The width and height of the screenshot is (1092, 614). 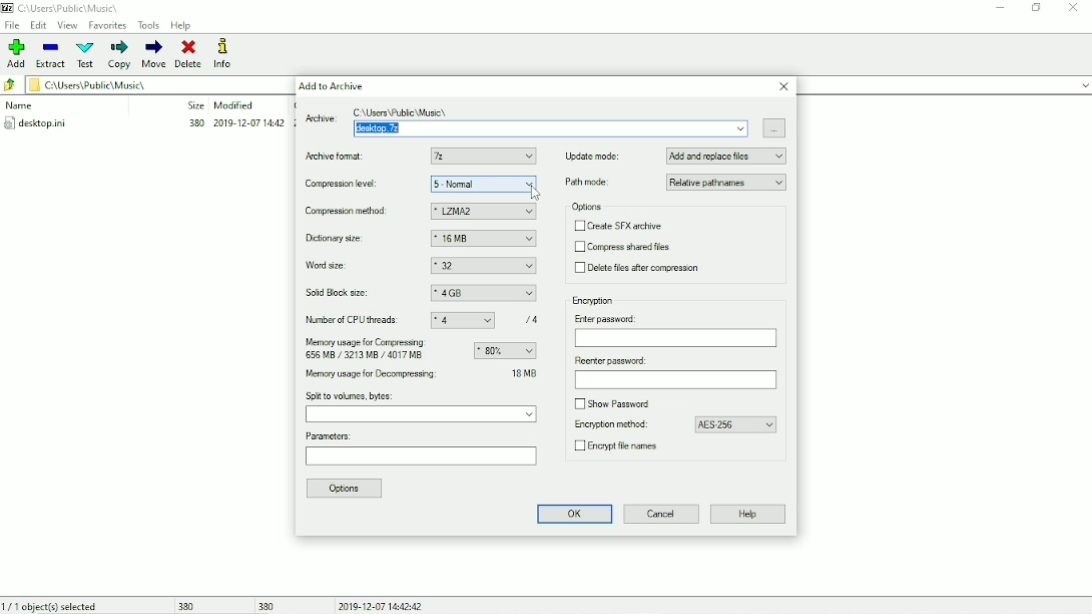 I want to click on Word size, so click(x=343, y=266).